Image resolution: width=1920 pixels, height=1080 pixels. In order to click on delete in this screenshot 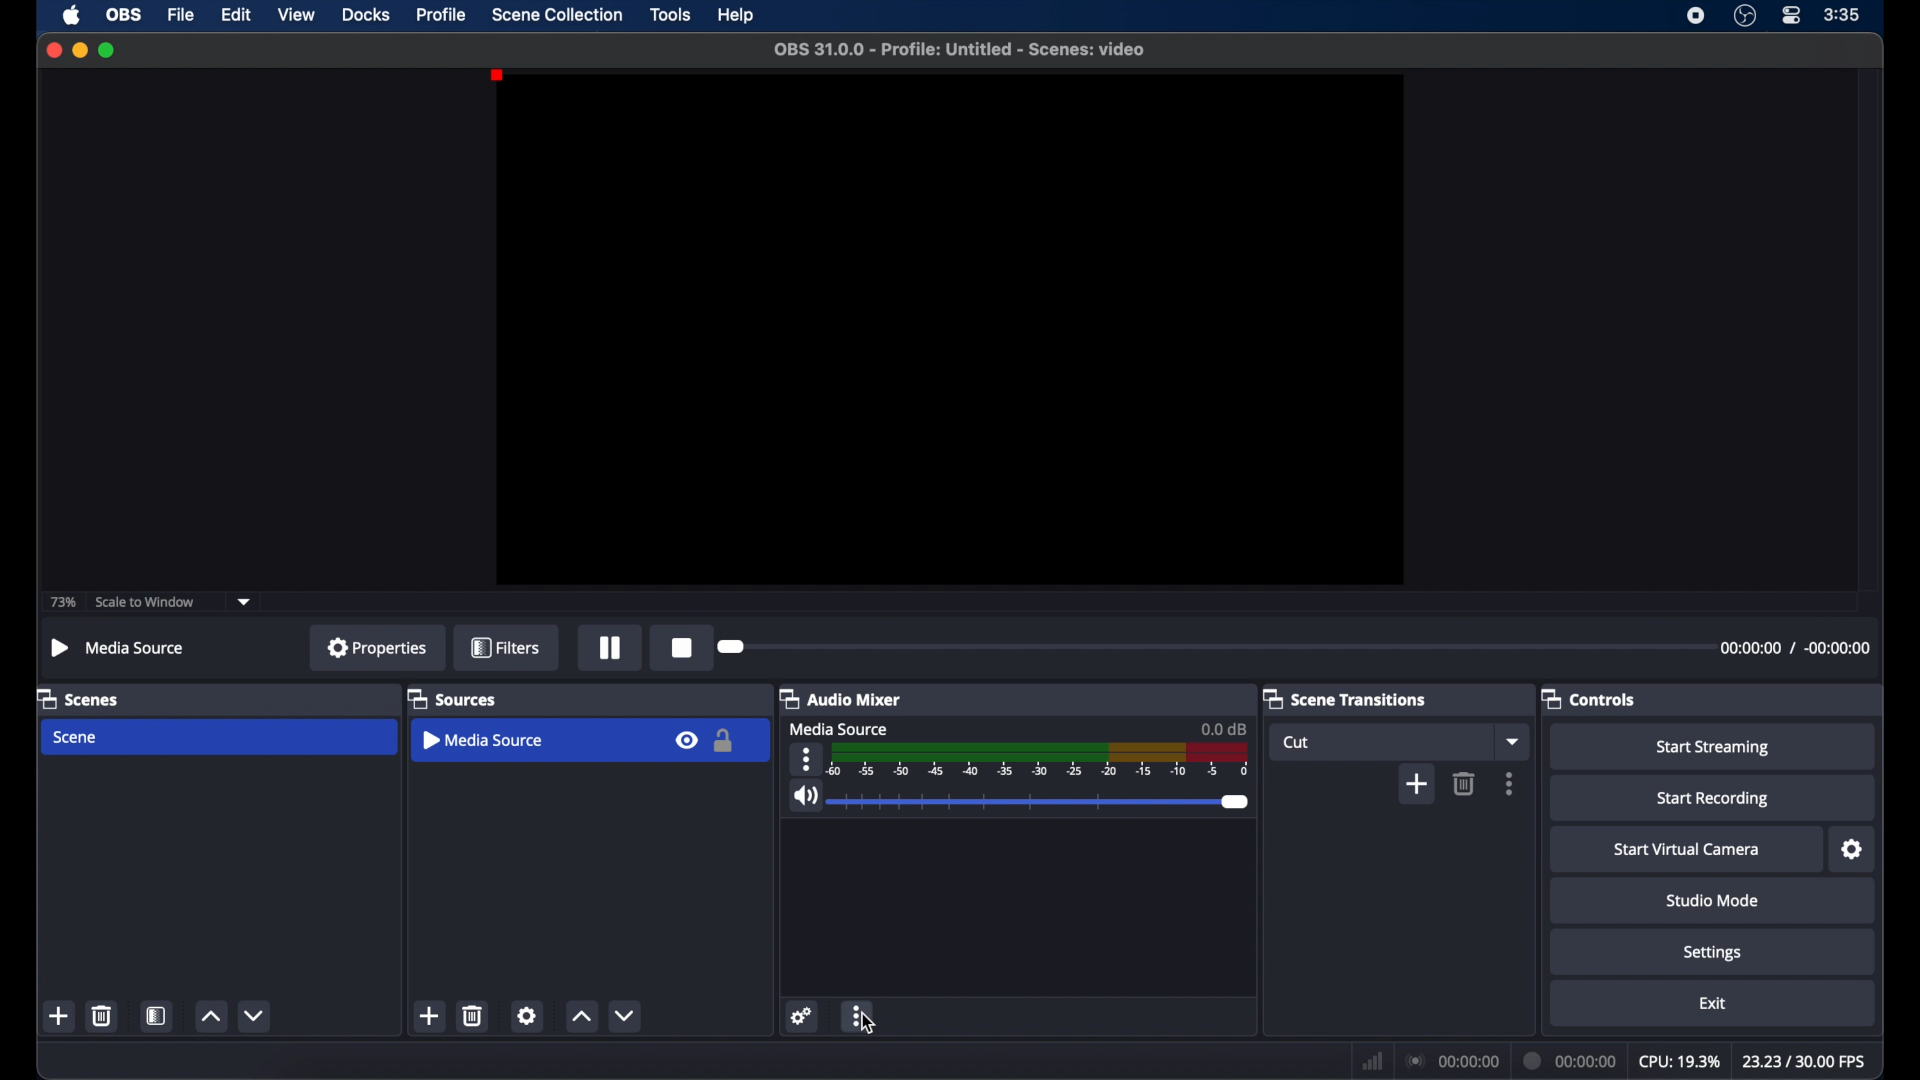, I will do `click(474, 1015)`.